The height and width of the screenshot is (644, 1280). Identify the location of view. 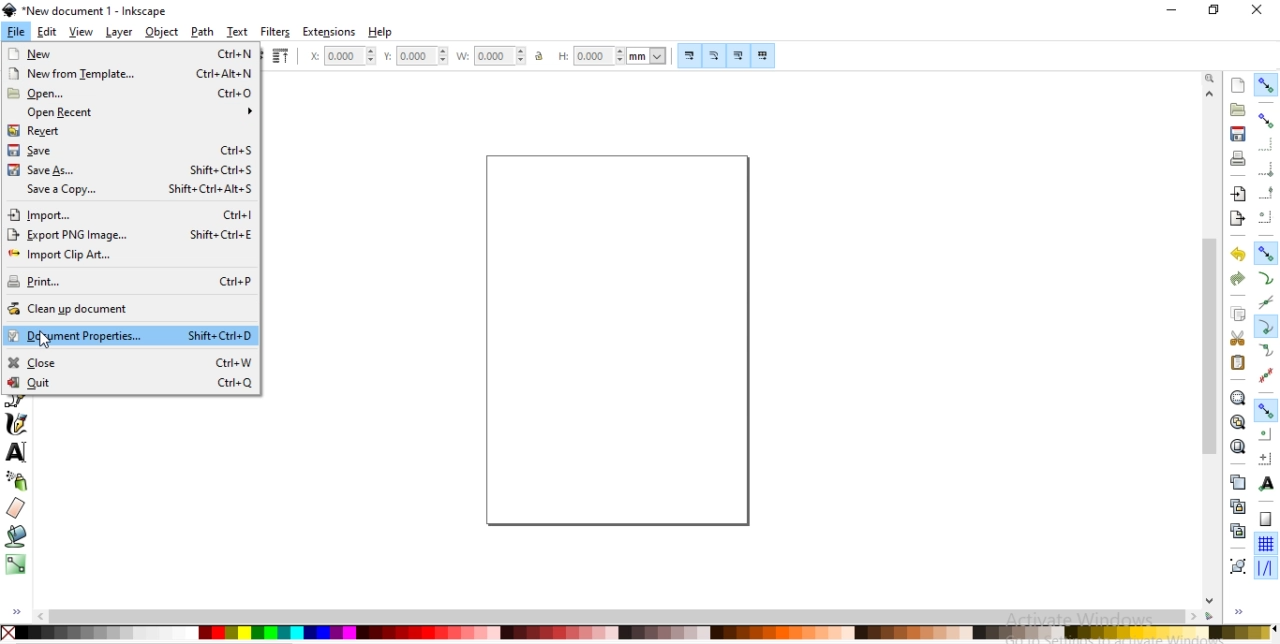
(82, 32).